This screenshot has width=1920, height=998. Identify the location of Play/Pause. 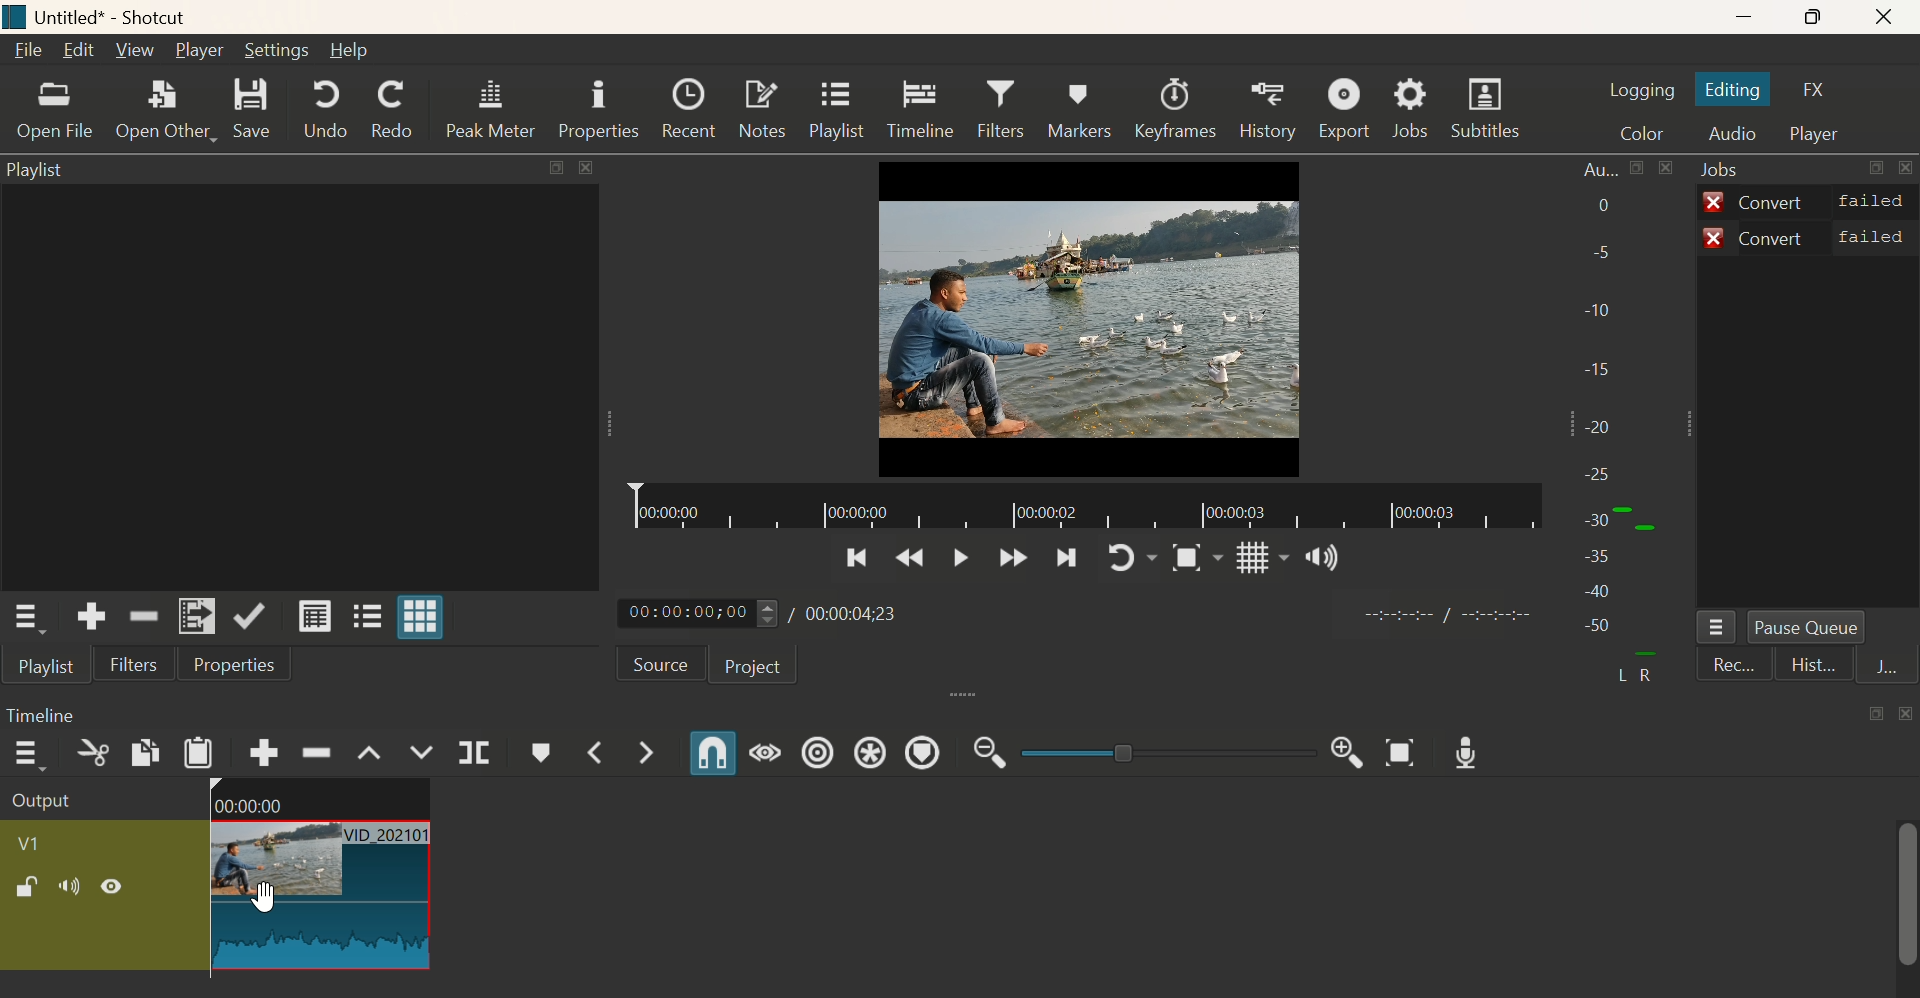
(955, 564).